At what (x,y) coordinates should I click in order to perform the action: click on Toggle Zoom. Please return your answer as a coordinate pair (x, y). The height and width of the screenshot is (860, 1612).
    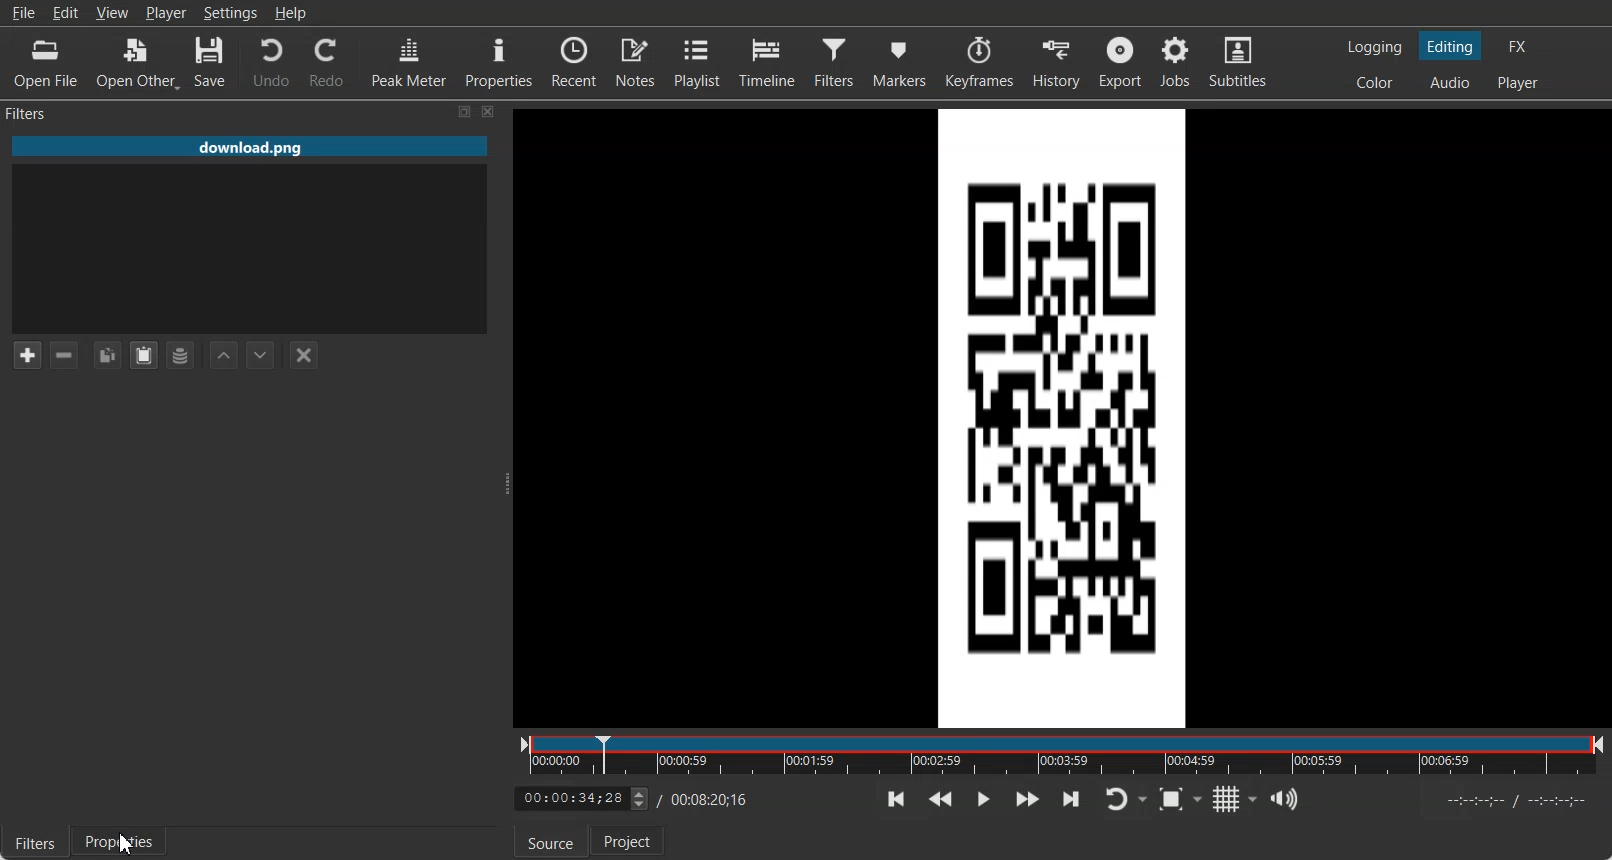
    Looking at the image, I should click on (1181, 799).